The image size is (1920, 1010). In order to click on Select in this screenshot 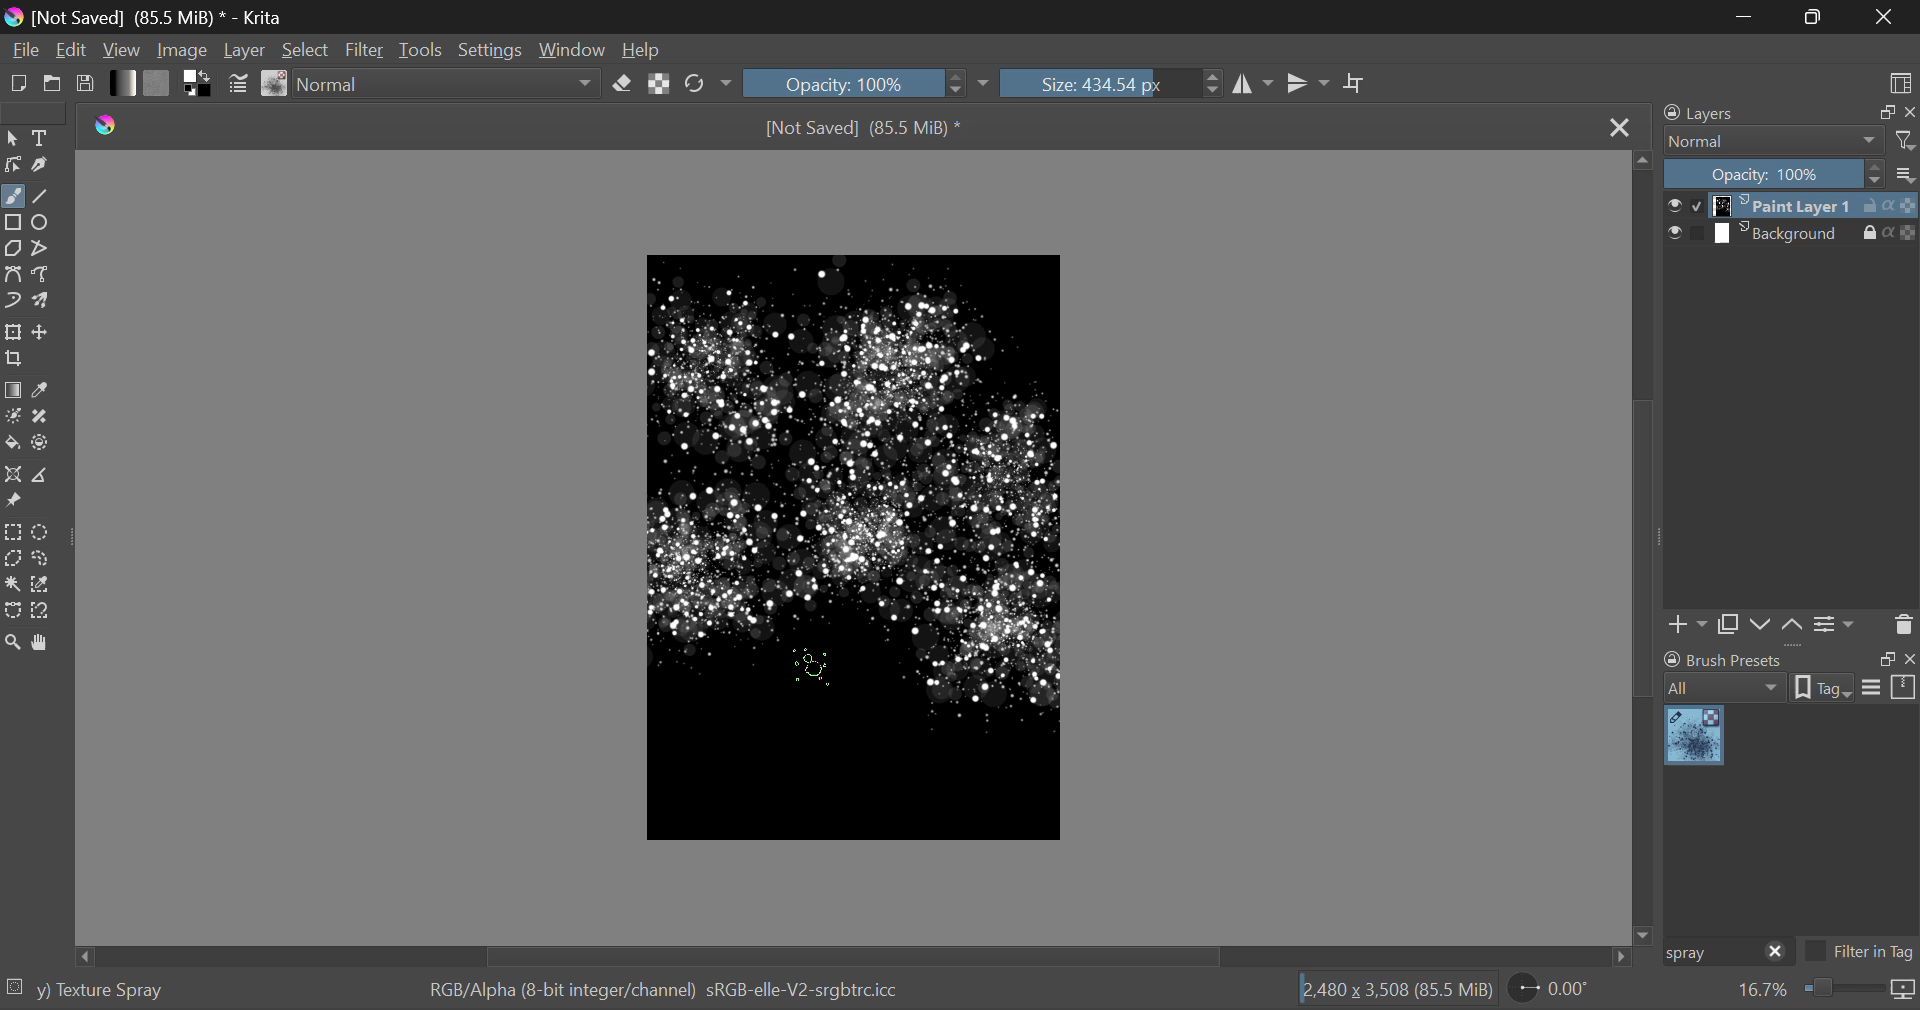, I will do `click(306, 49)`.